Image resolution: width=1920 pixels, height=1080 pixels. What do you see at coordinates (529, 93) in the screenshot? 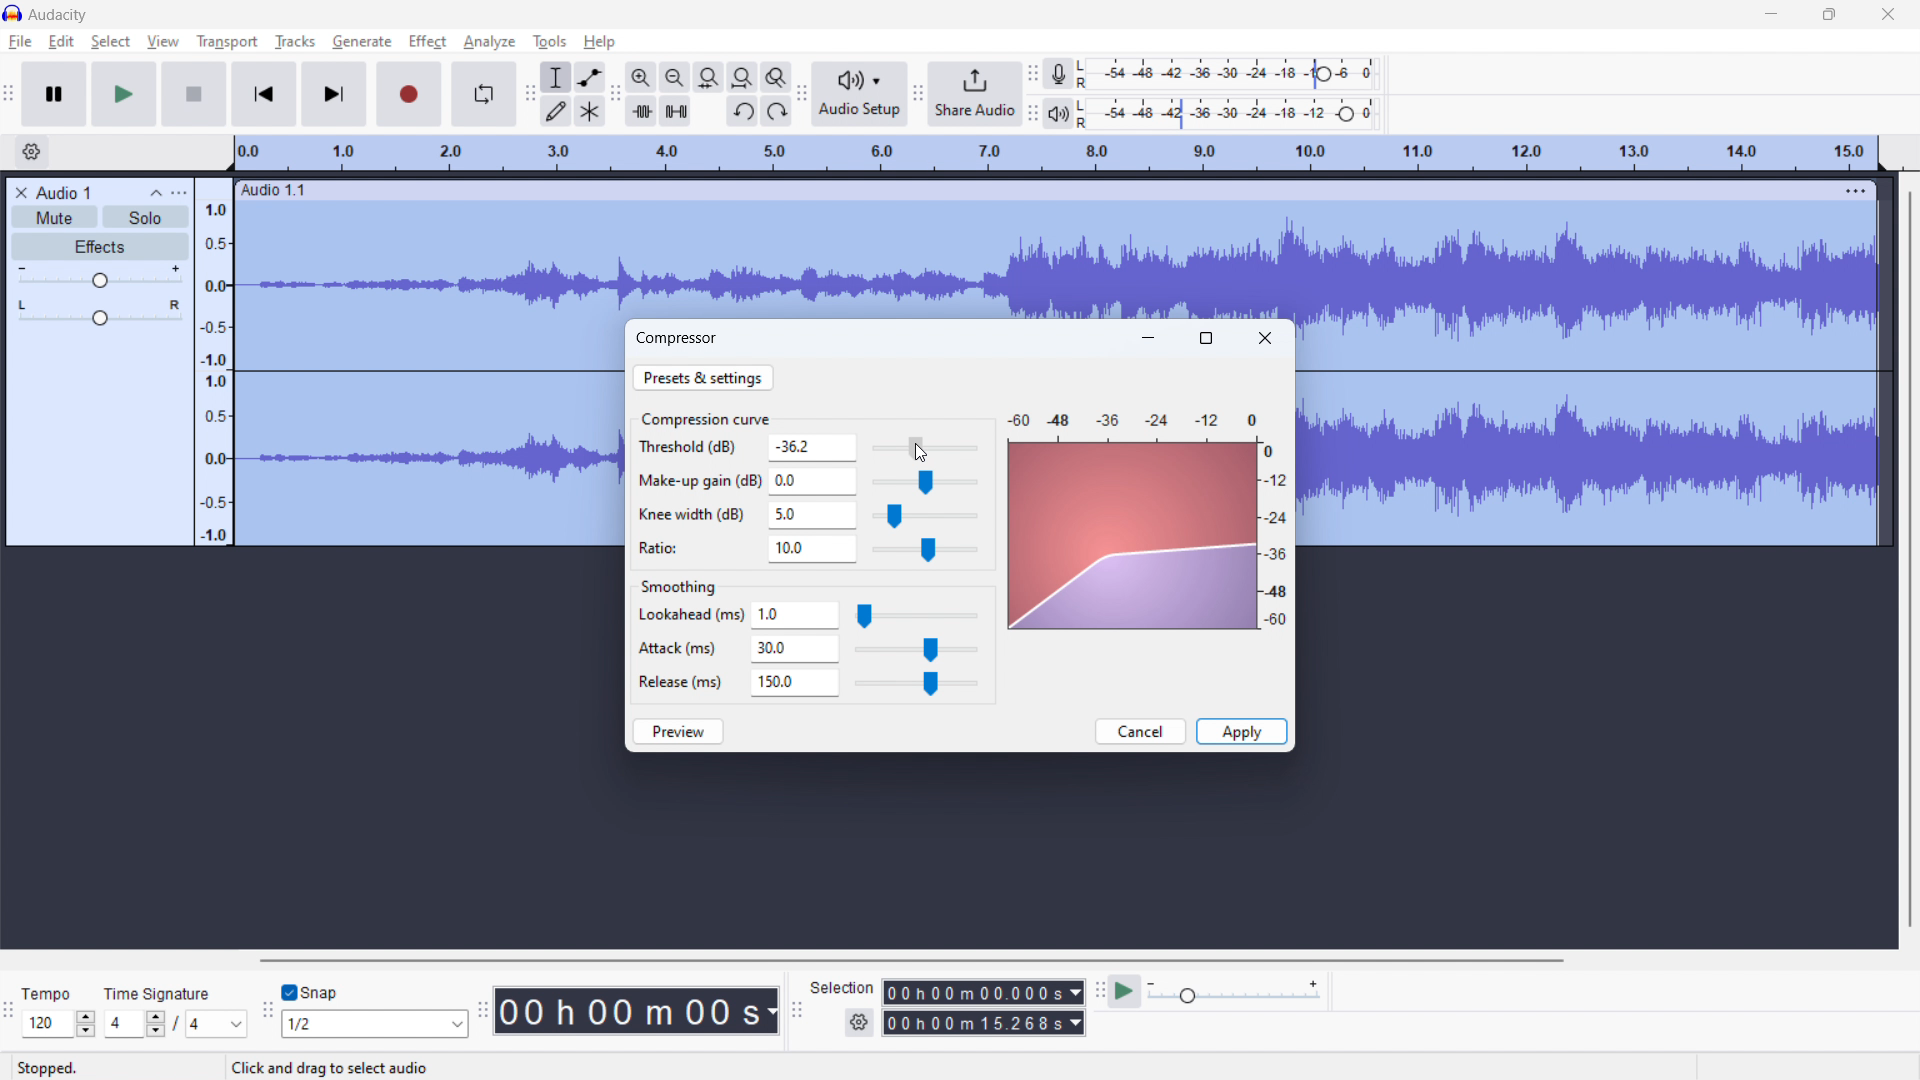
I see `` at bounding box center [529, 93].